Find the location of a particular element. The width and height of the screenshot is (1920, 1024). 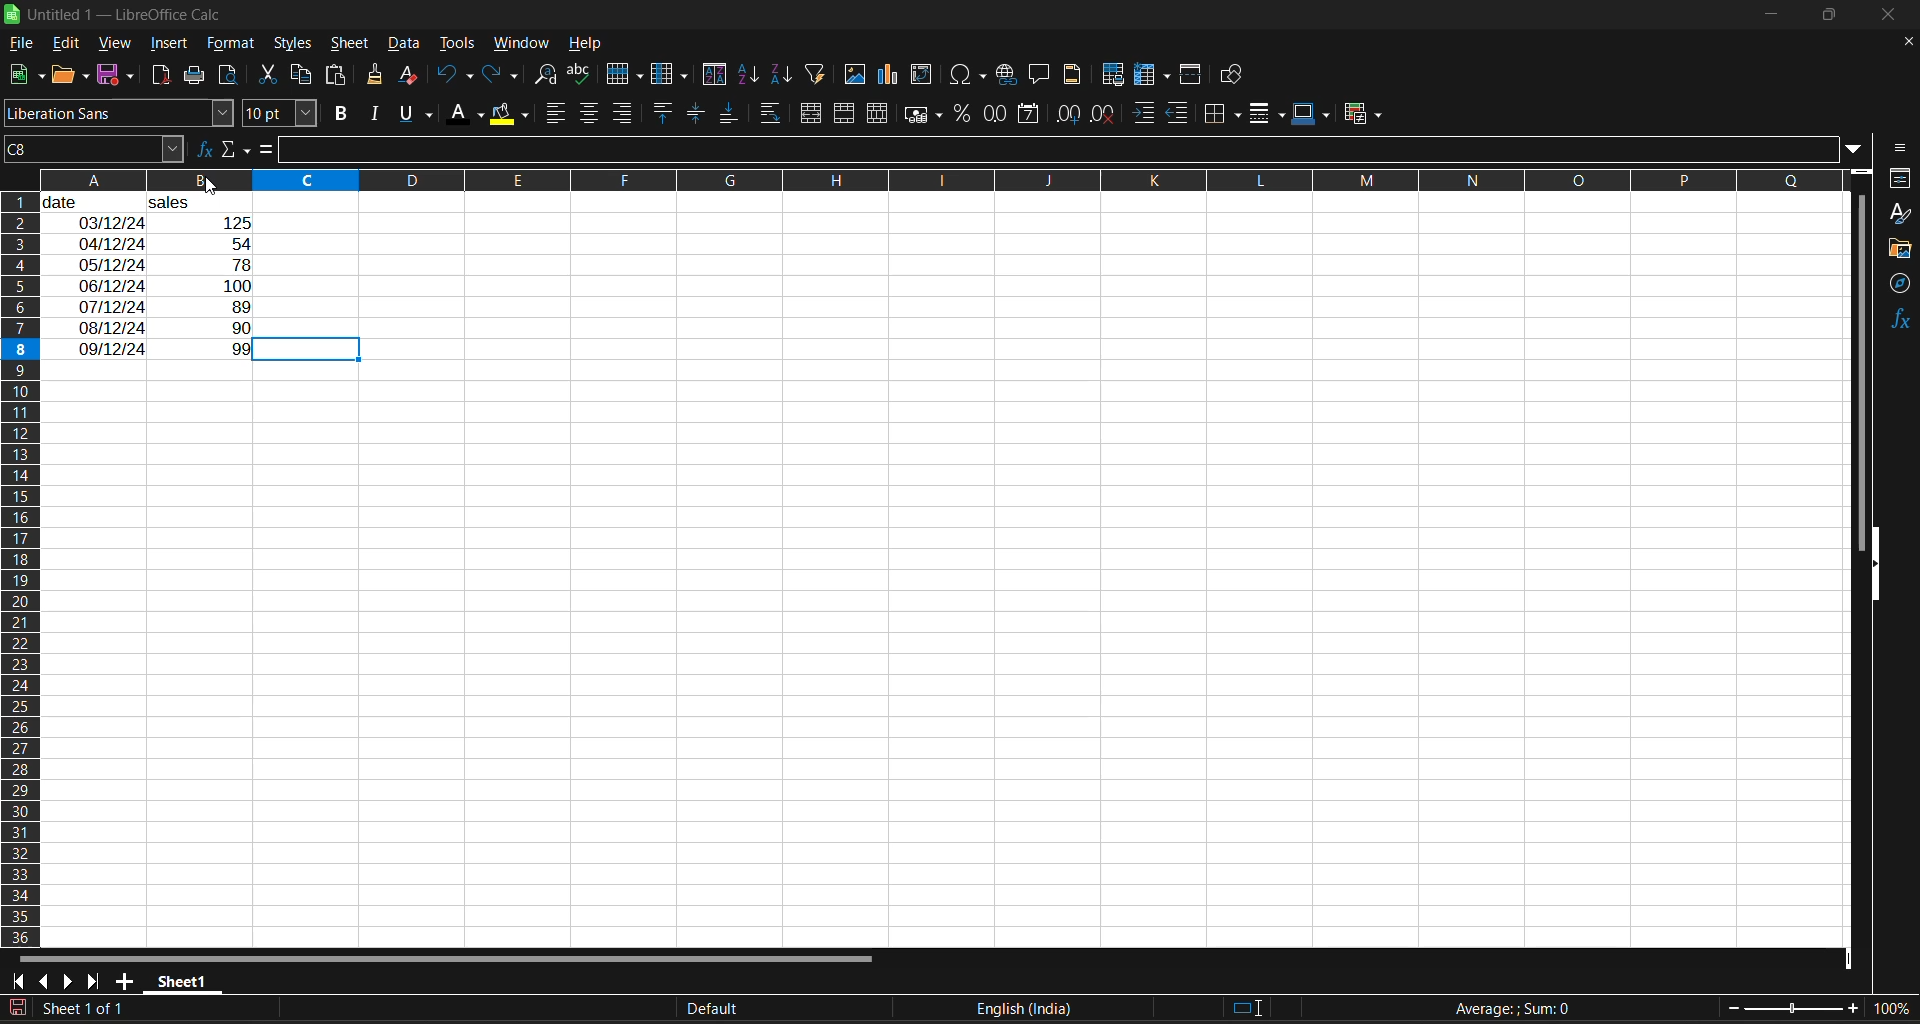

merge and center is located at coordinates (814, 113).